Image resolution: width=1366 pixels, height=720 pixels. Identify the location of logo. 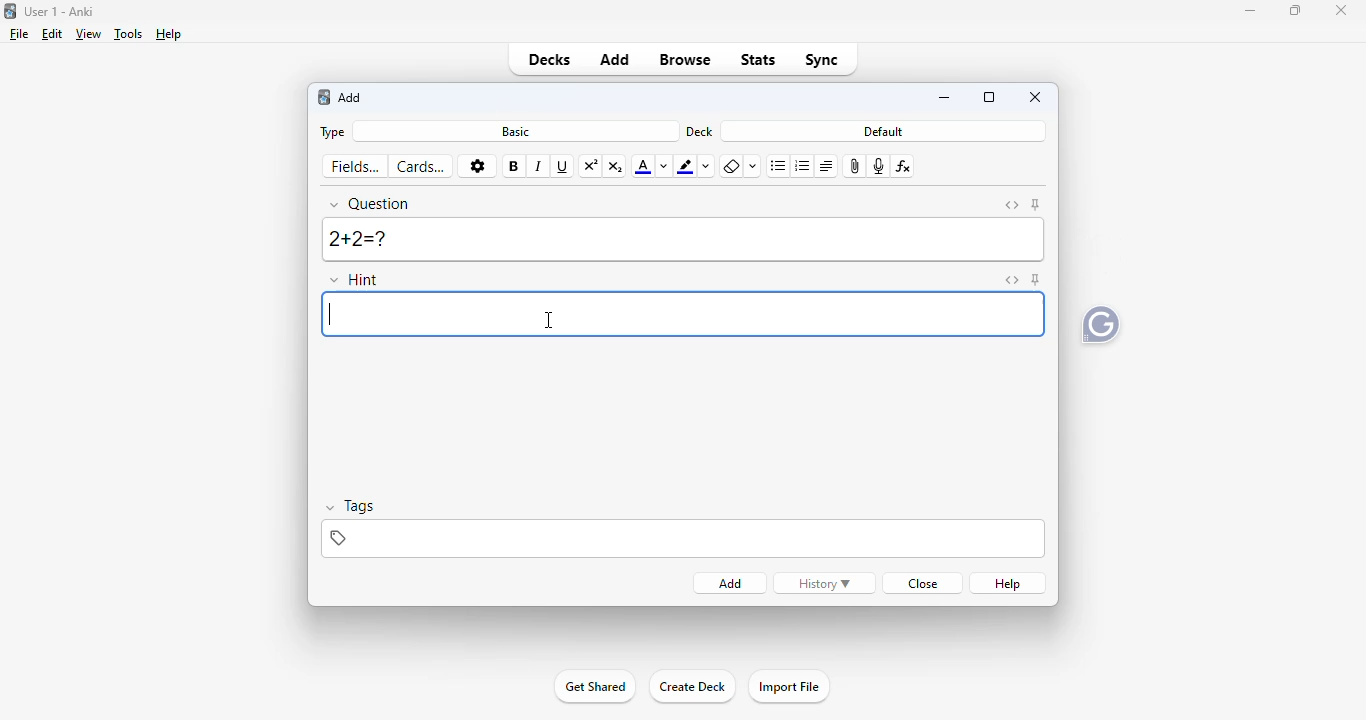
(11, 11).